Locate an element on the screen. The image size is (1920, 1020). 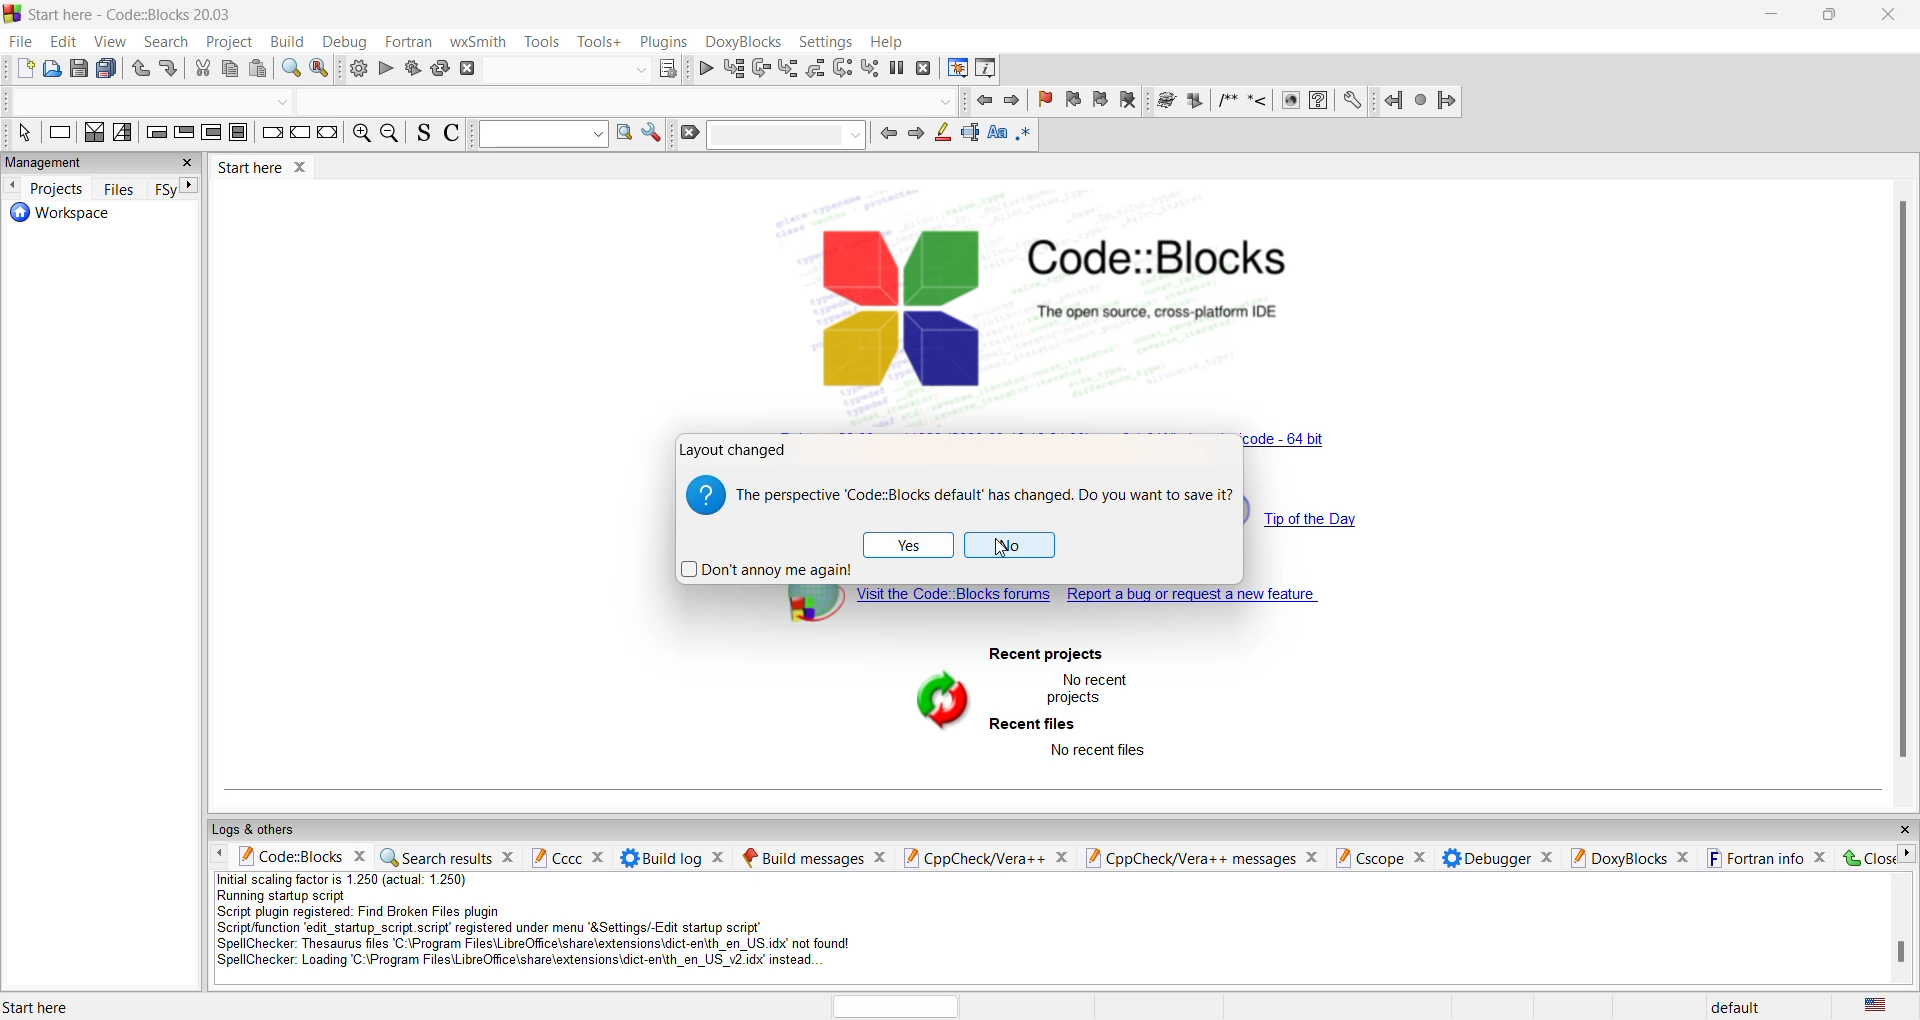
Various info is located at coordinates (989, 70).